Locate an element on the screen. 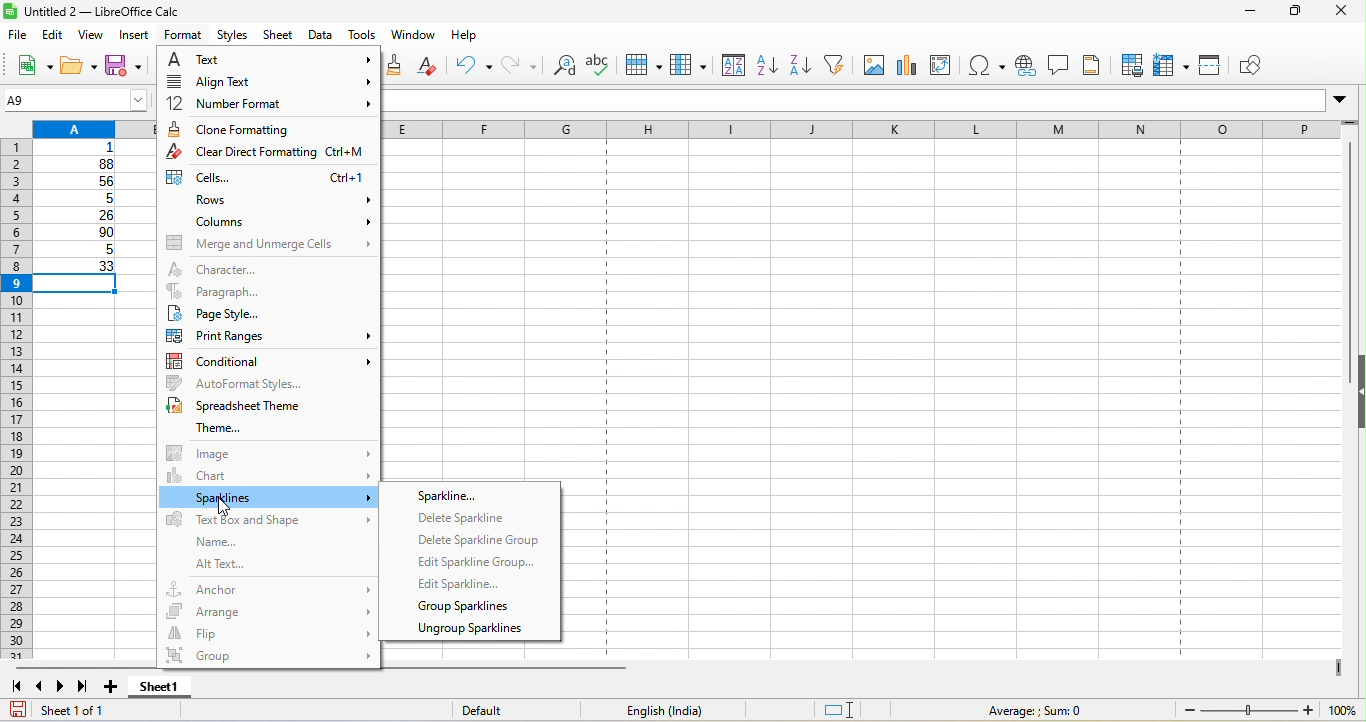  default is located at coordinates (504, 711).